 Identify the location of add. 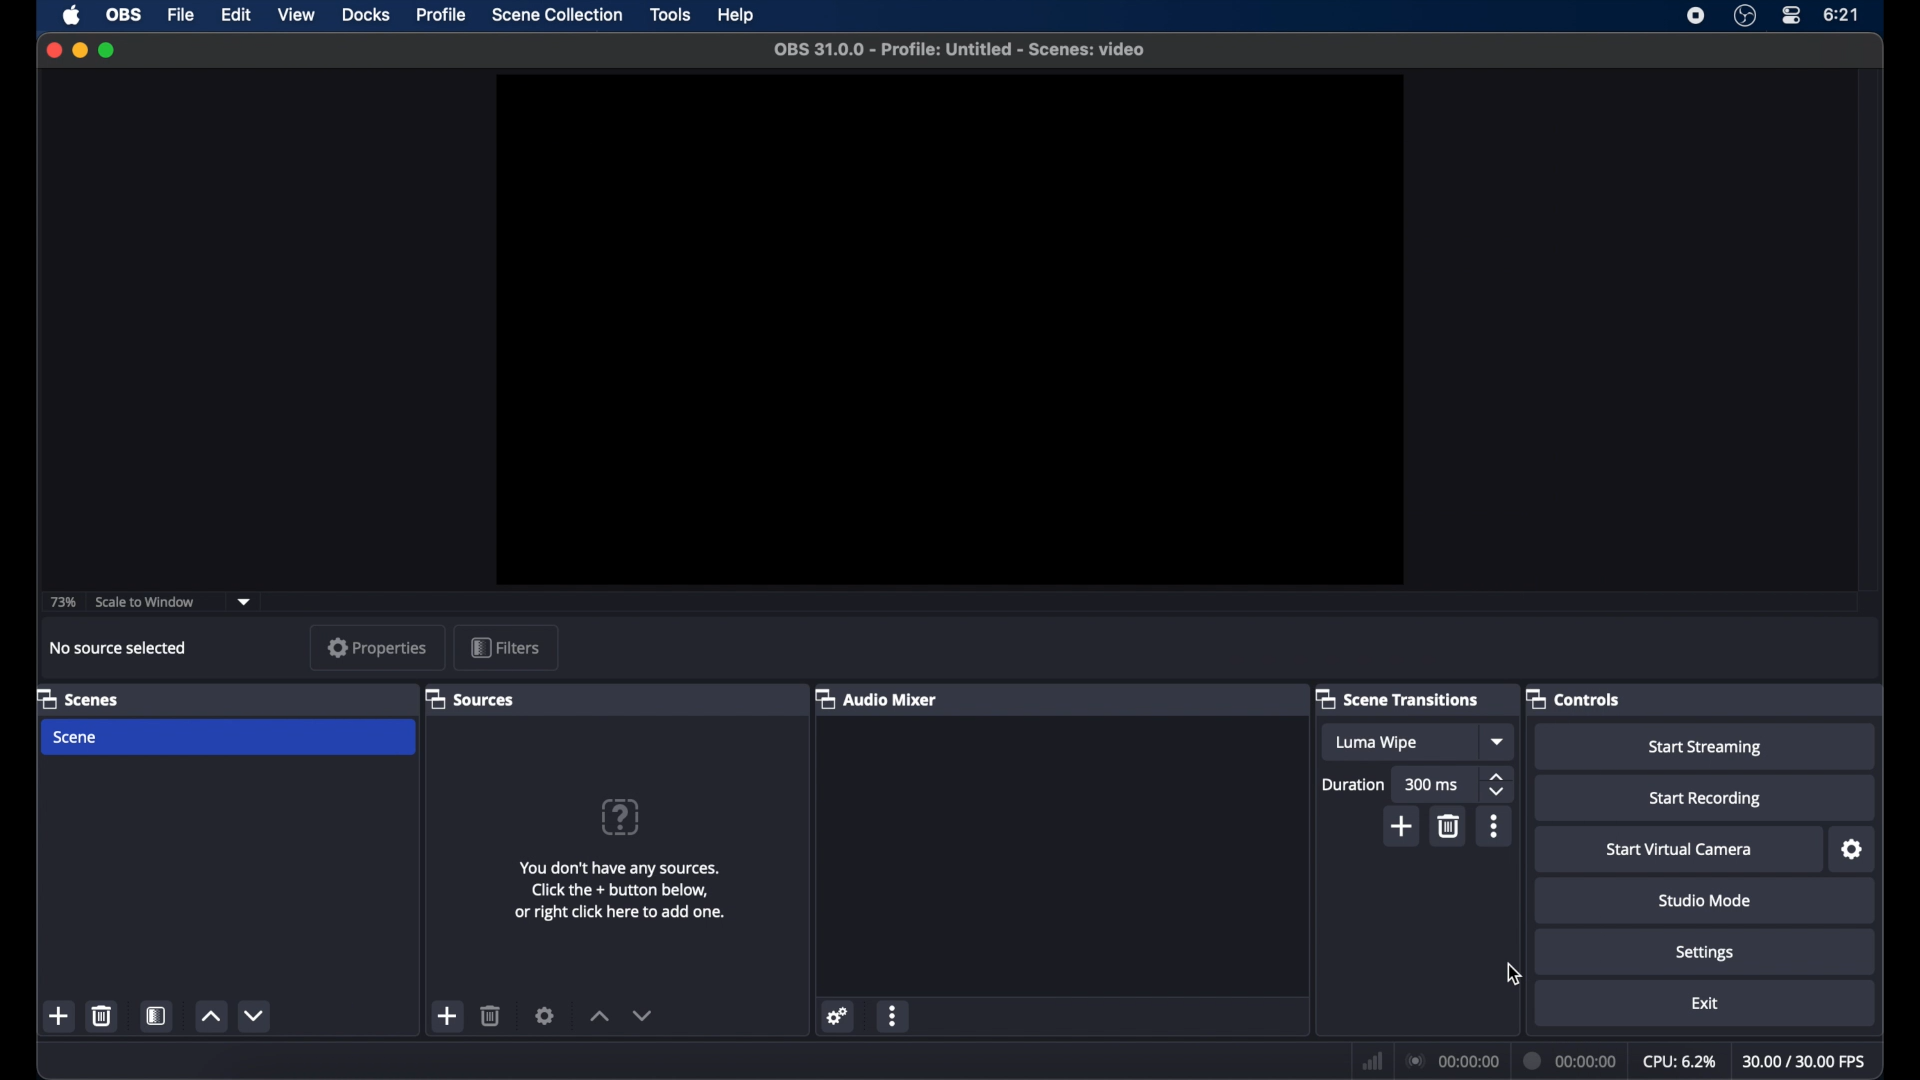
(60, 1017).